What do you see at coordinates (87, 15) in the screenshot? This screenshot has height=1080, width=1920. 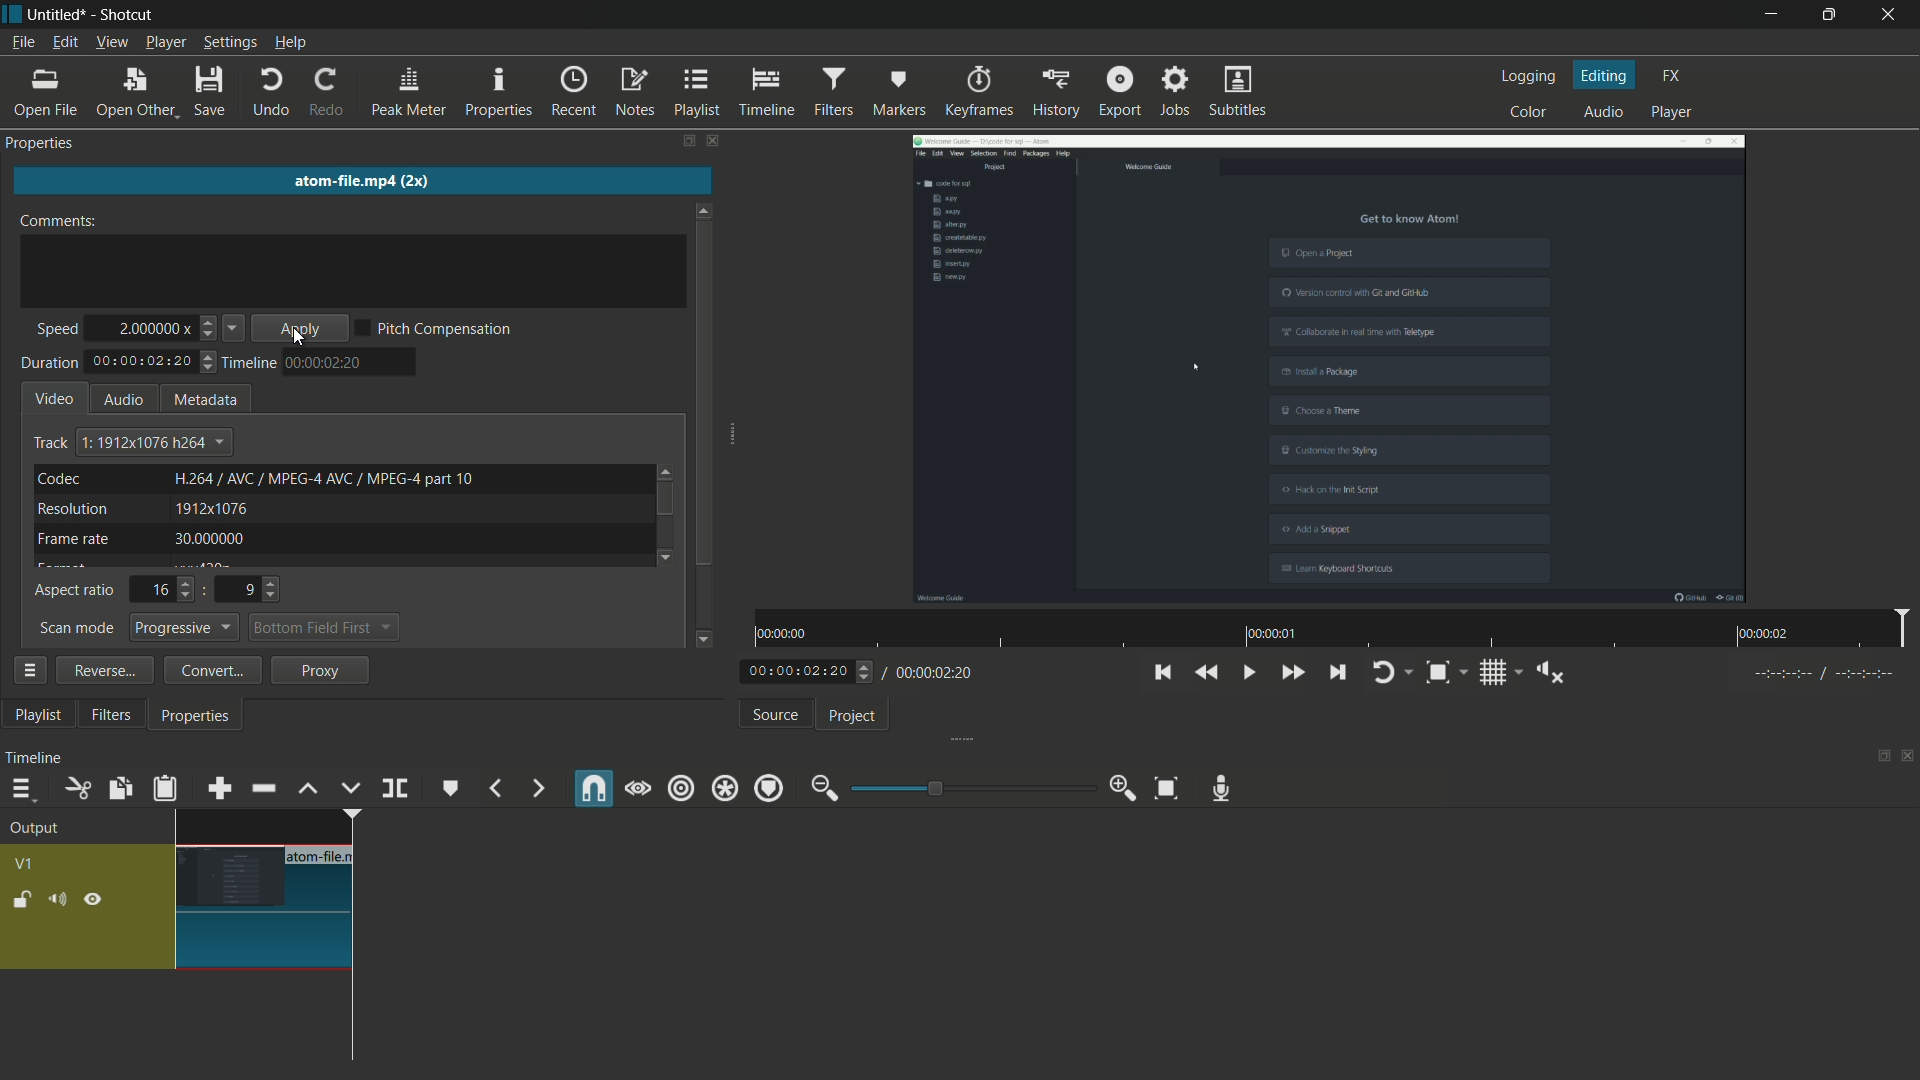 I see `~ Untitled* - Shotcut` at bounding box center [87, 15].